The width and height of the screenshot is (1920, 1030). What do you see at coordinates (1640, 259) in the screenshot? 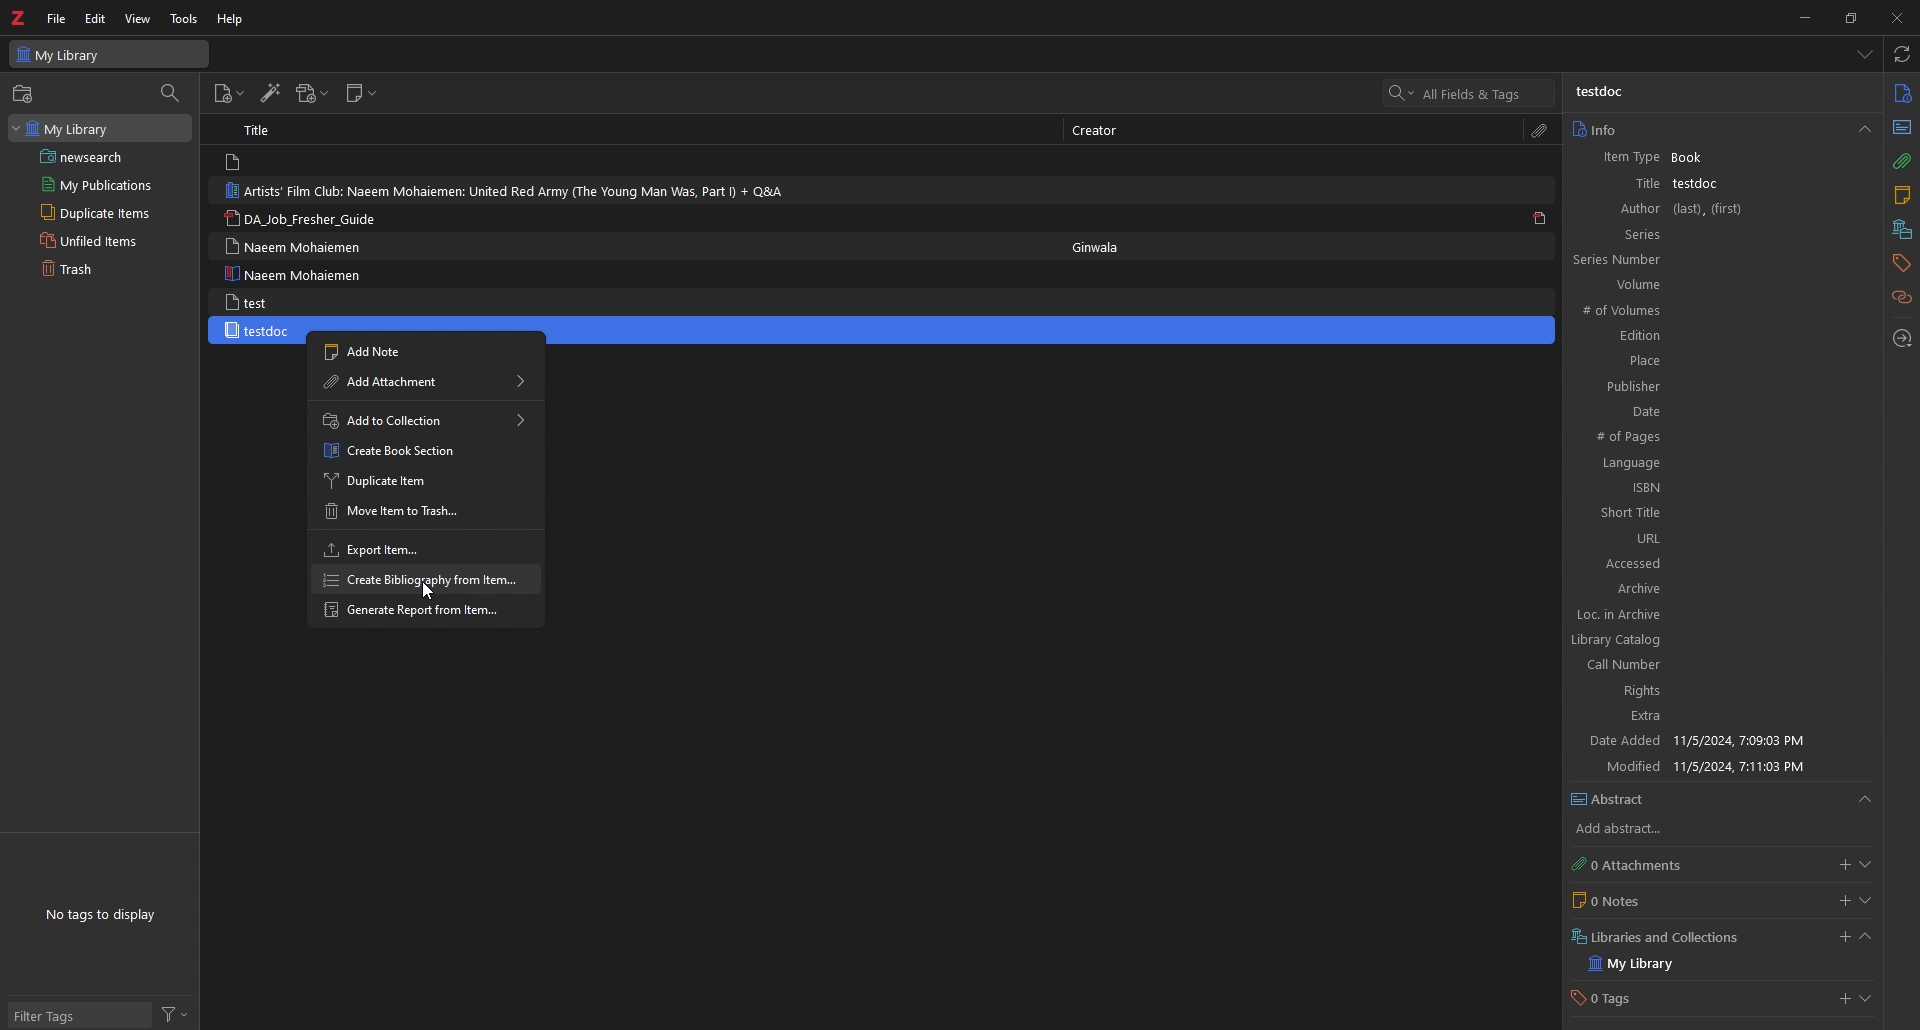
I see `series number` at bounding box center [1640, 259].